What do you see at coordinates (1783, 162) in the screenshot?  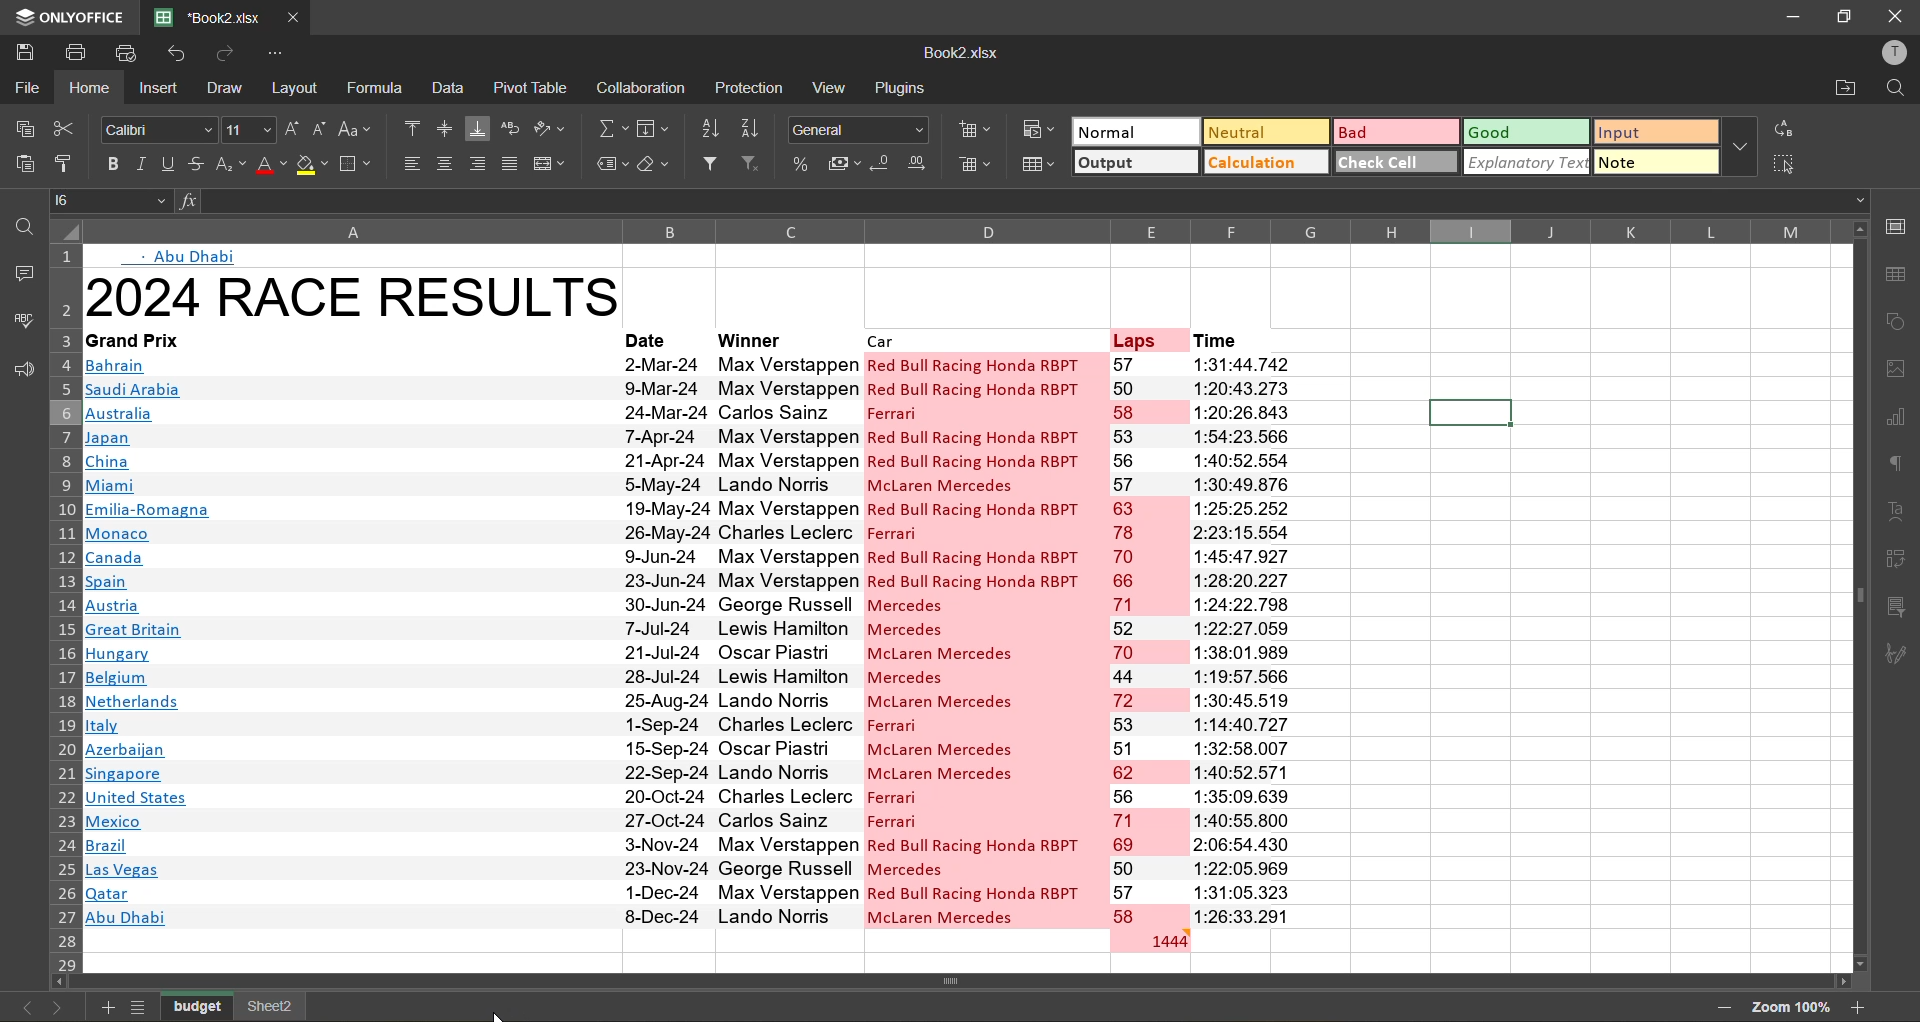 I see `select all` at bounding box center [1783, 162].